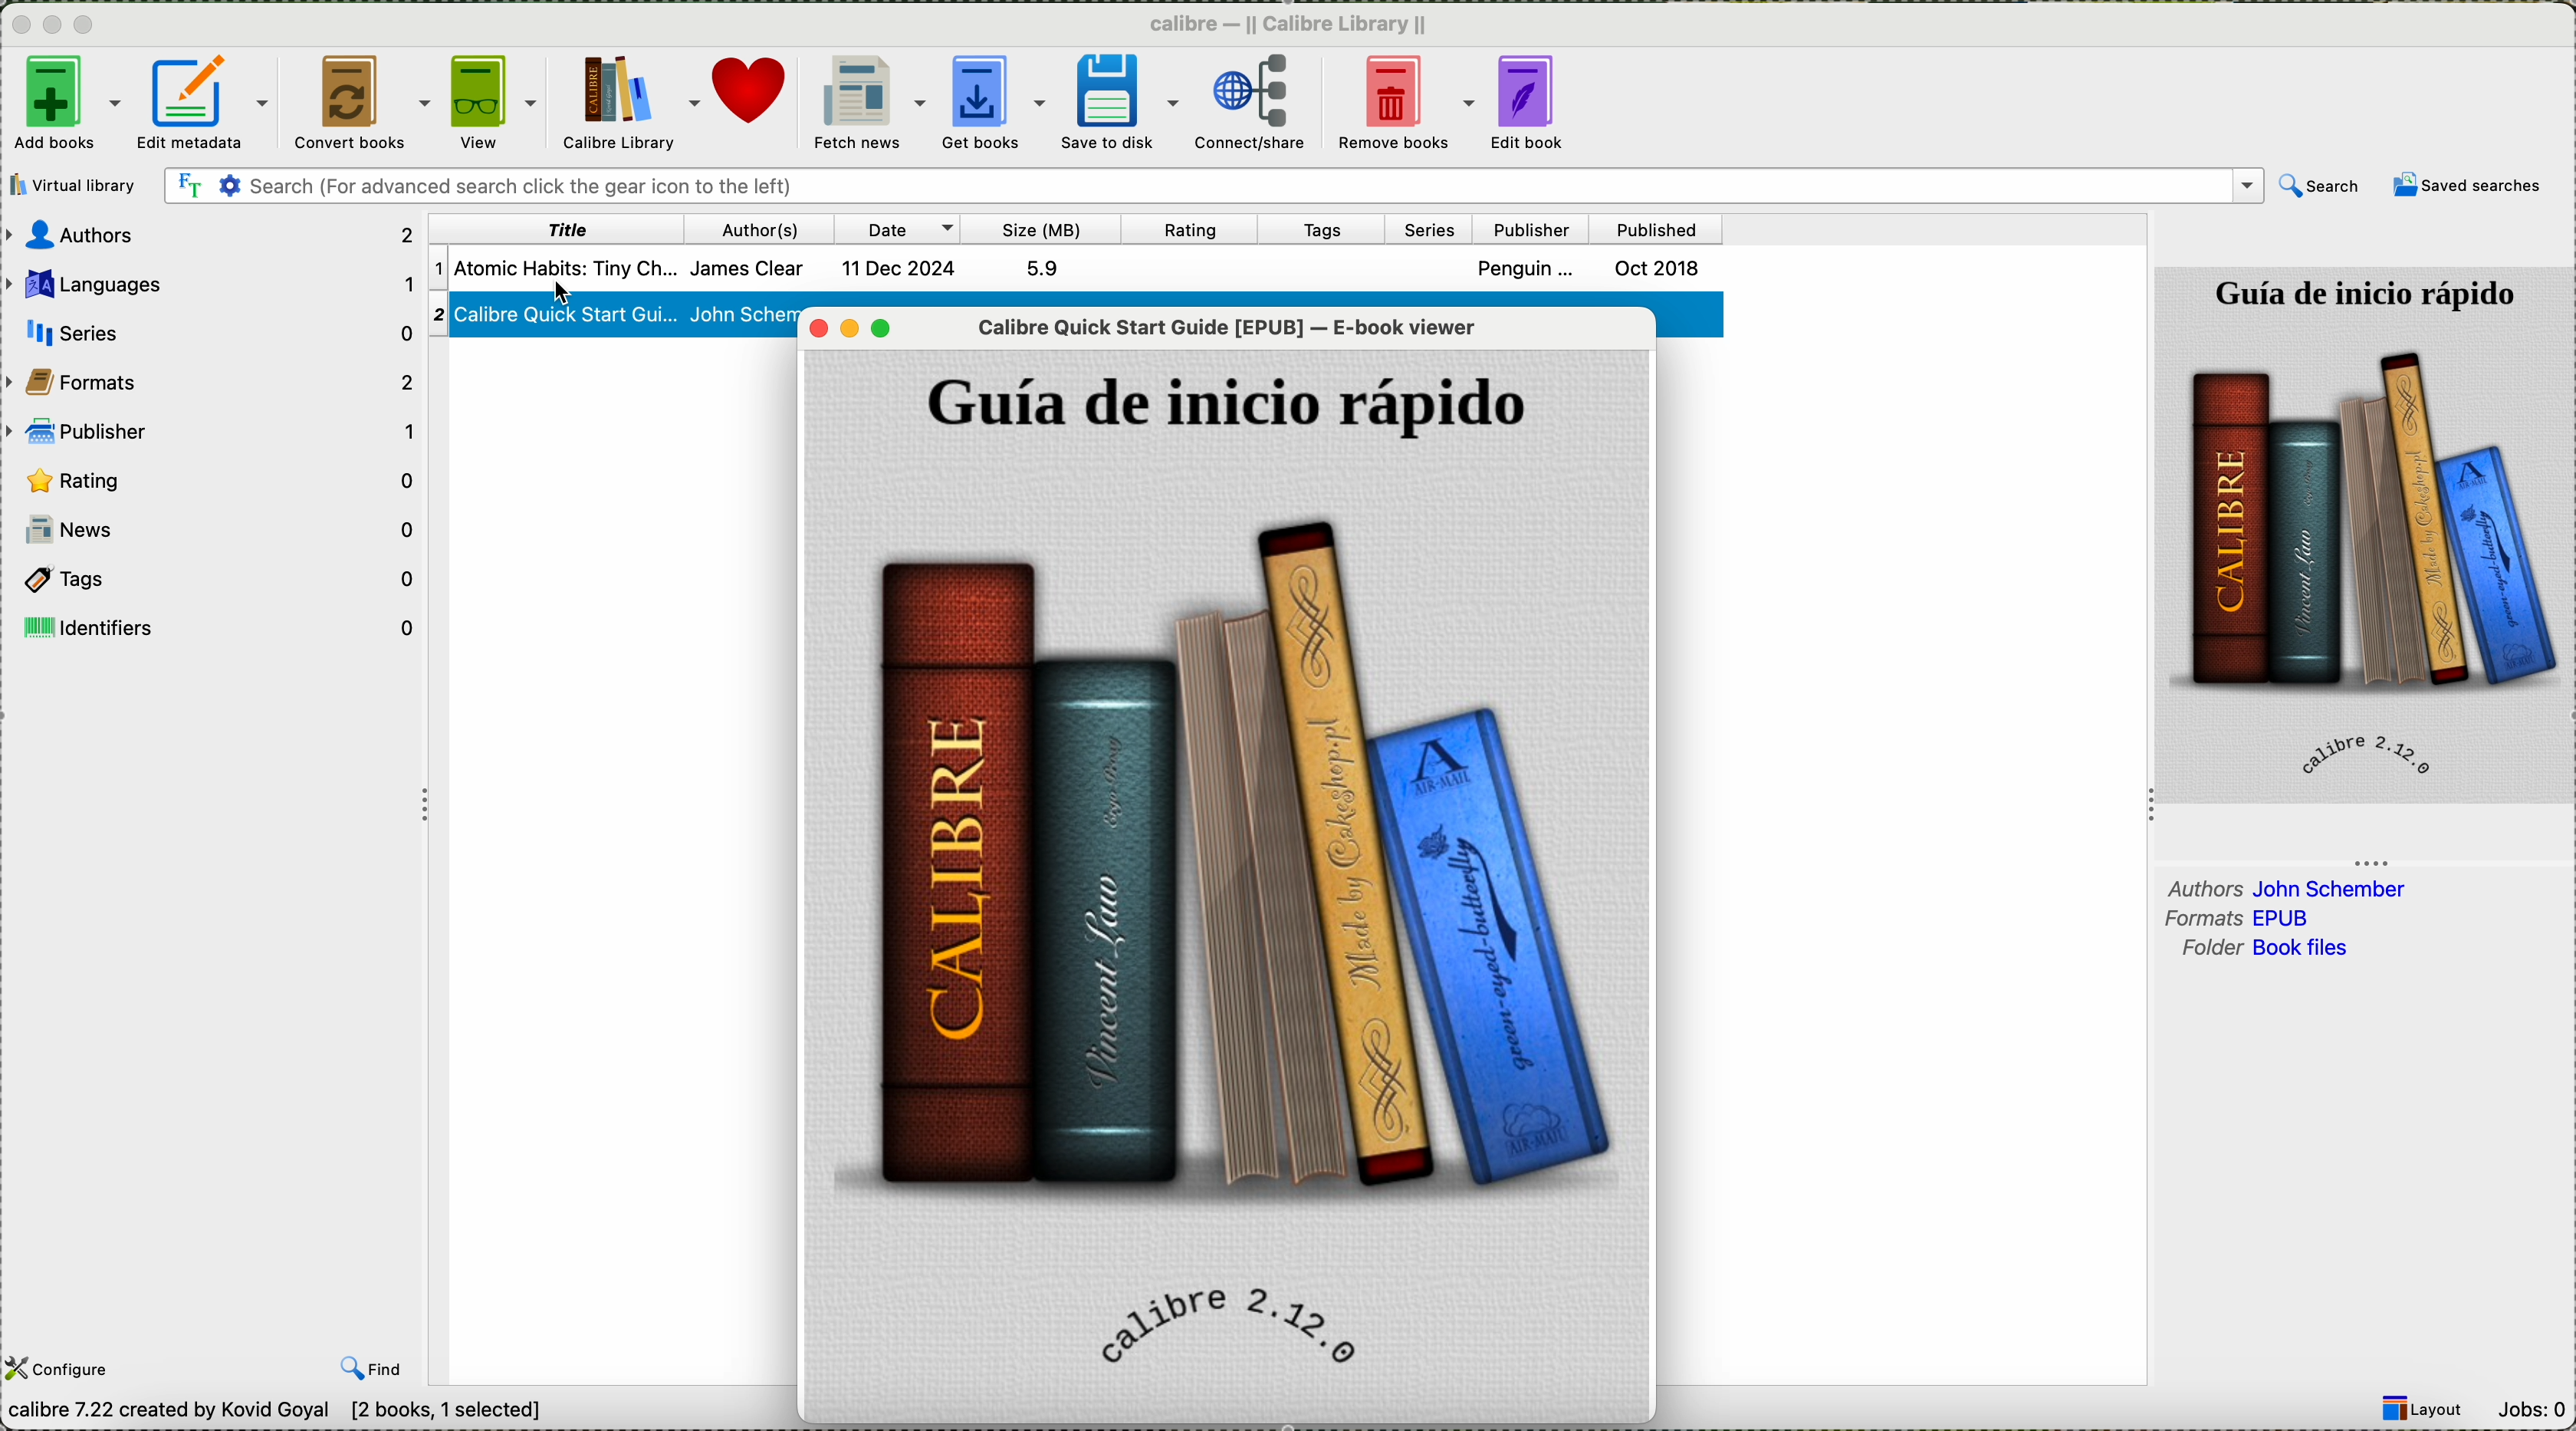  Describe the element at coordinates (213, 330) in the screenshot. I see `series` at that location.